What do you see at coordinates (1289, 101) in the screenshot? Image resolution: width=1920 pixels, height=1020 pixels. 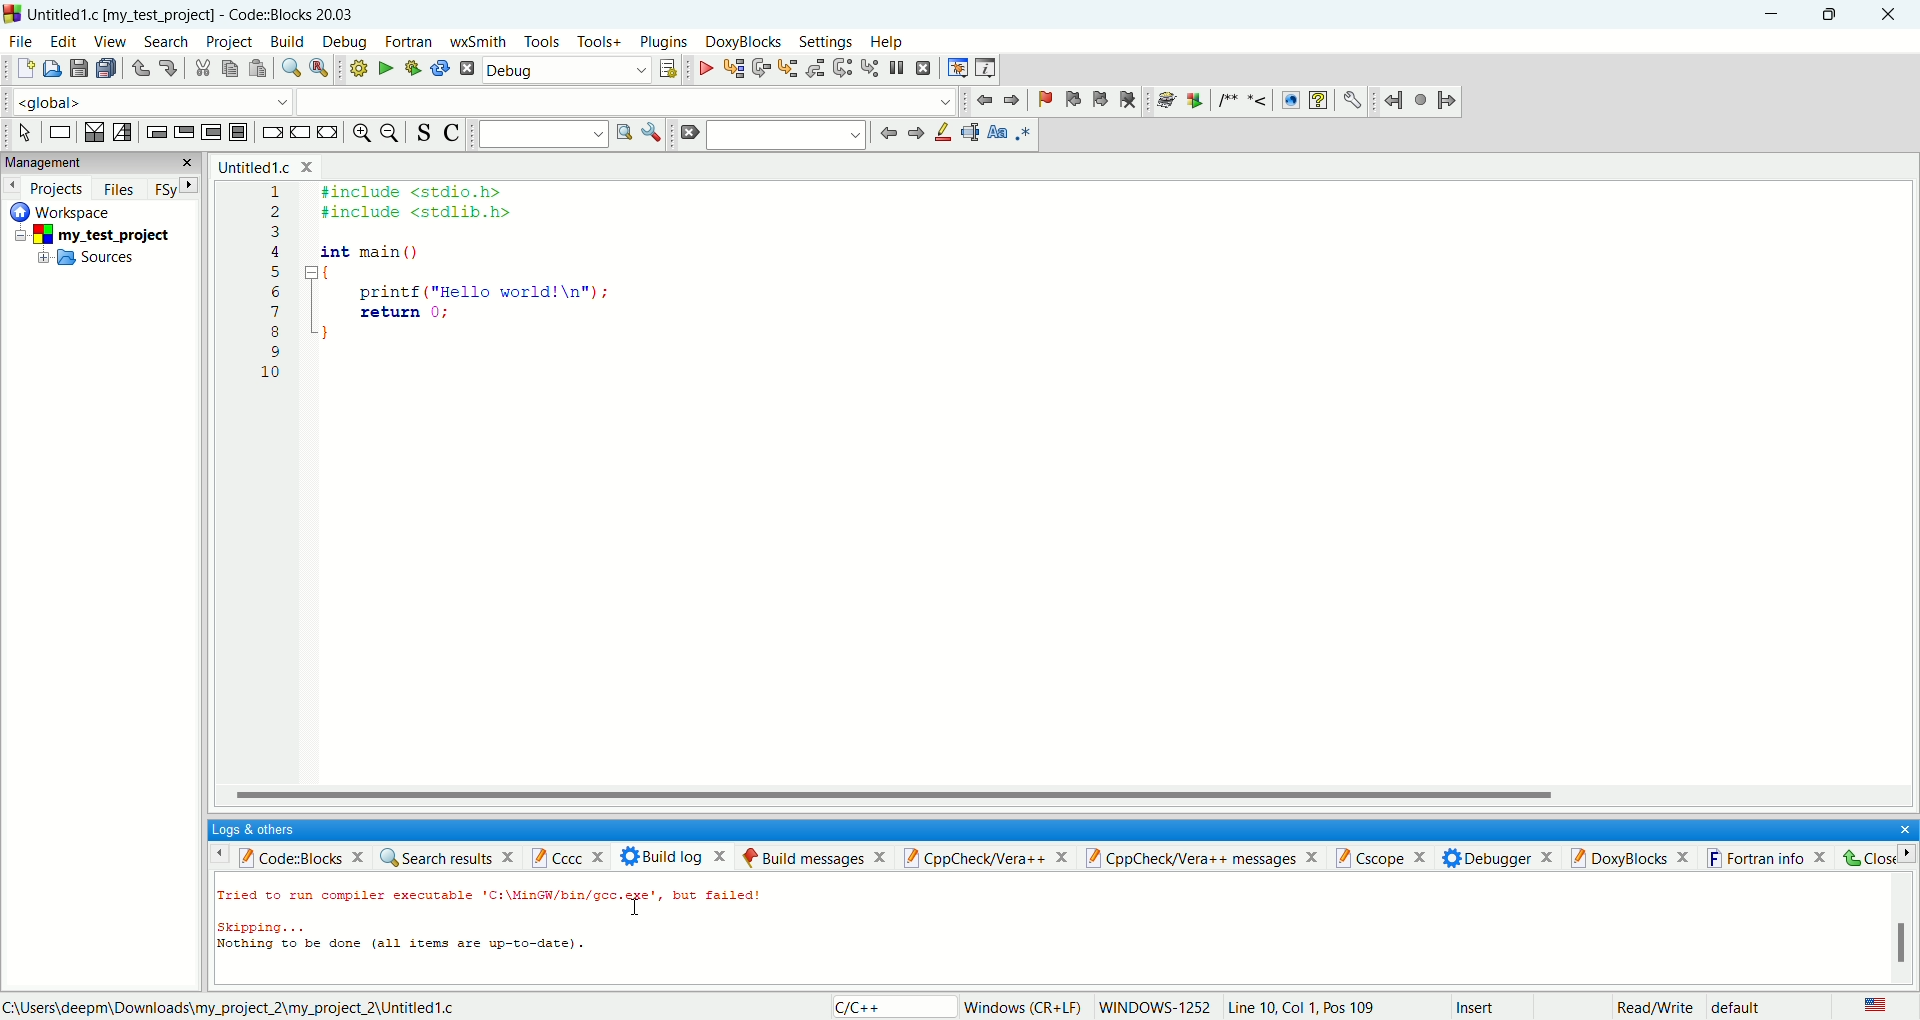 I see `HTML` at bounding box center [1289, 101].